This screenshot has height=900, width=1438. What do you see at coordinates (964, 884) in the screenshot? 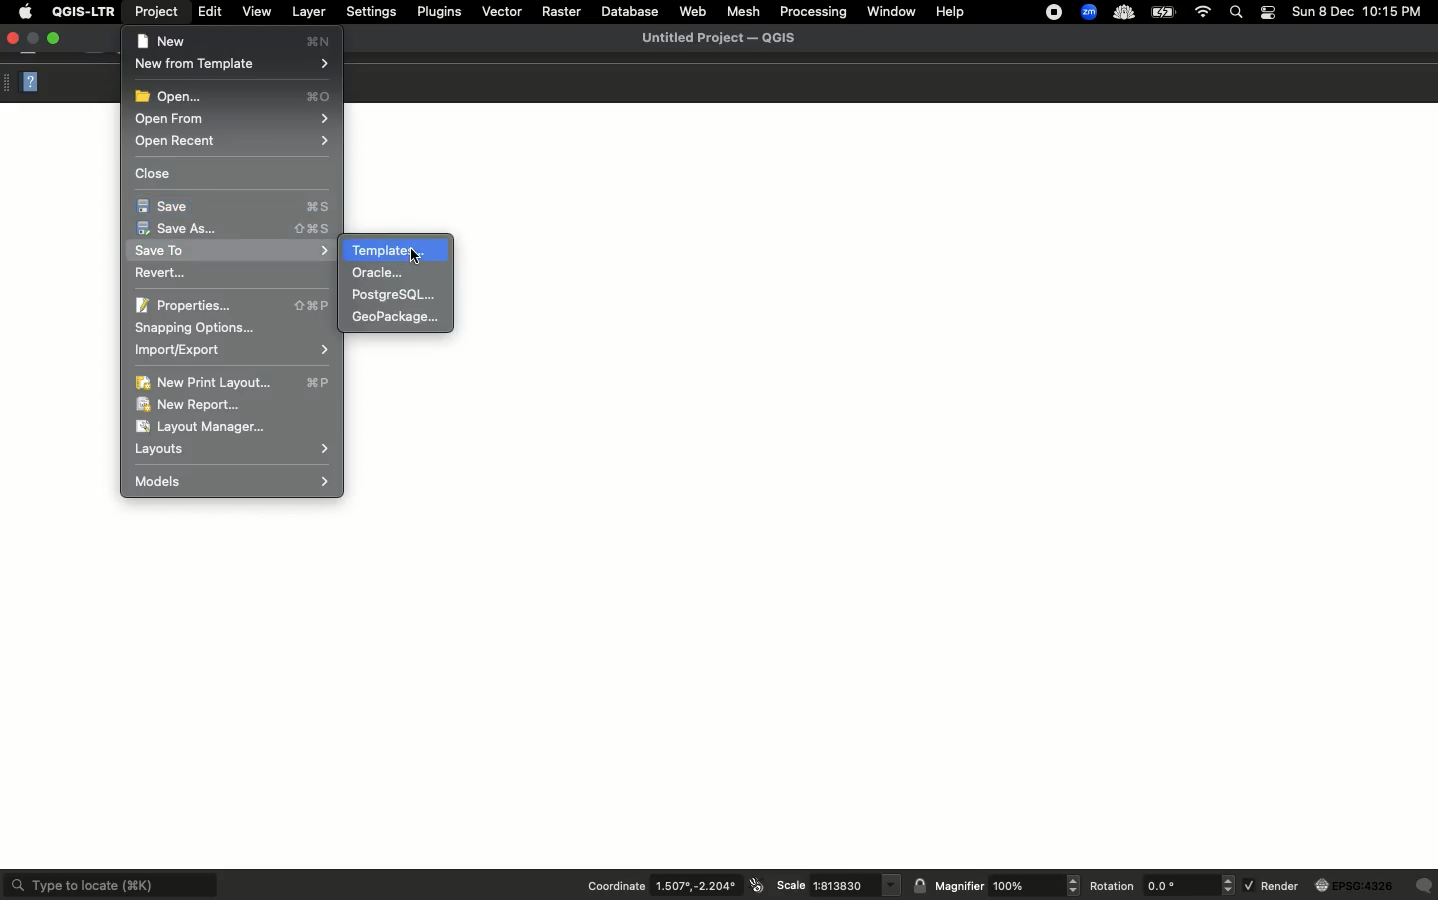
I see `Magnifier` at bounding box center [964, 884].